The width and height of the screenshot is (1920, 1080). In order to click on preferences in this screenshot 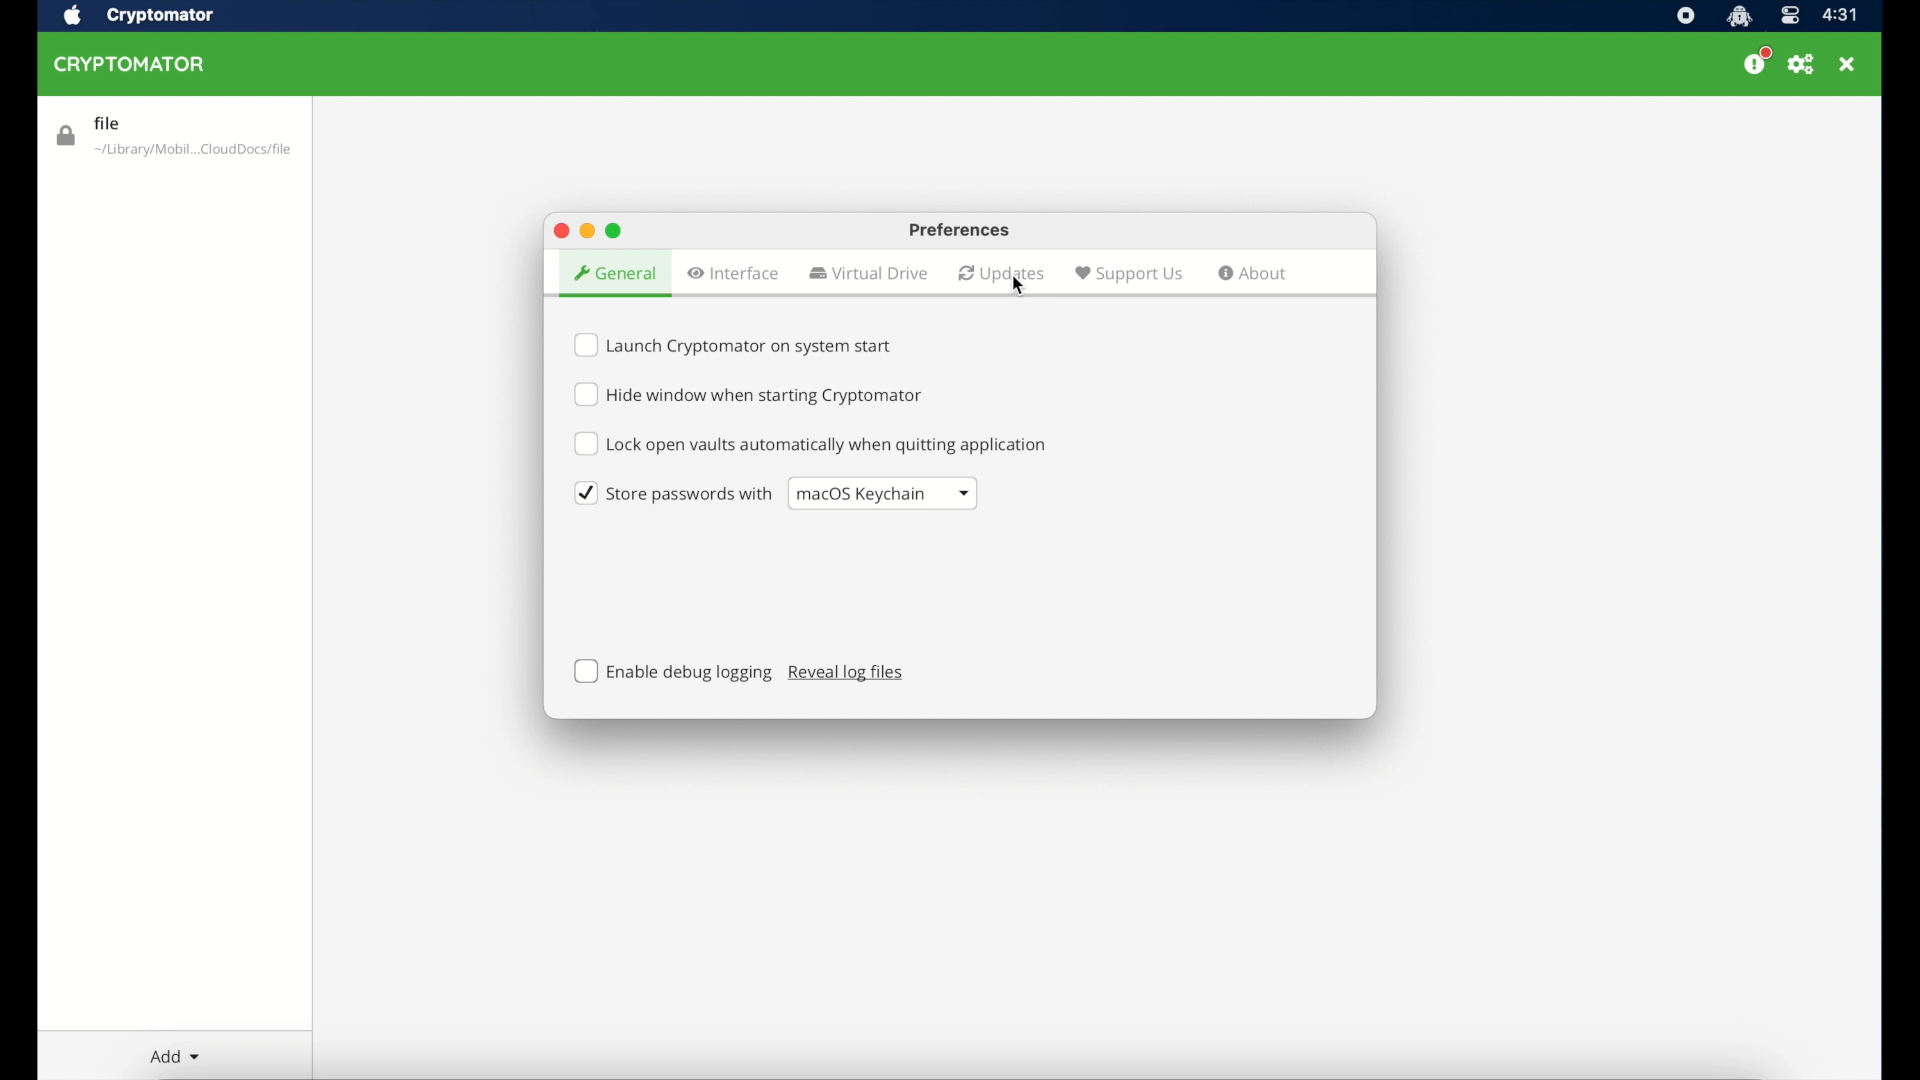, I will do `click(1802, 64)`.